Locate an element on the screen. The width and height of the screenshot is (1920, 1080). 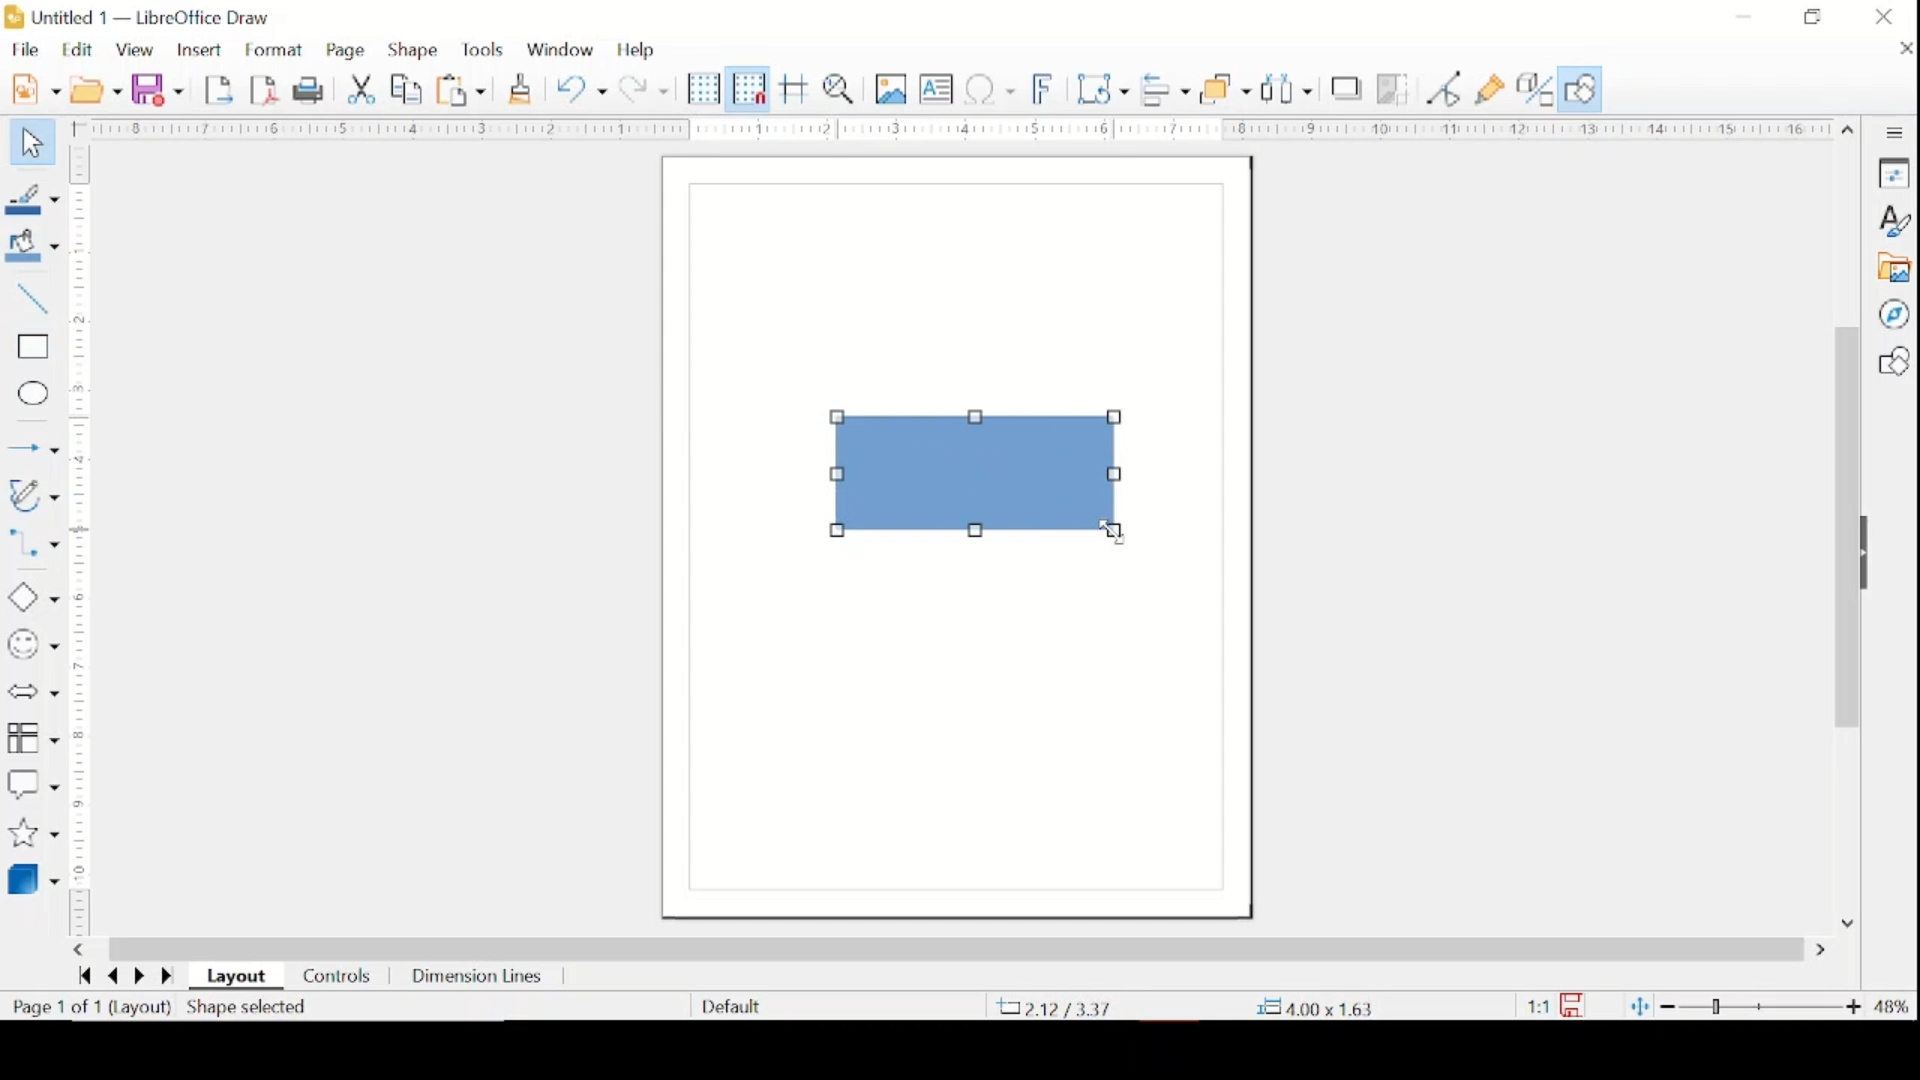
clone formatting is located at coordinates (522, 86).